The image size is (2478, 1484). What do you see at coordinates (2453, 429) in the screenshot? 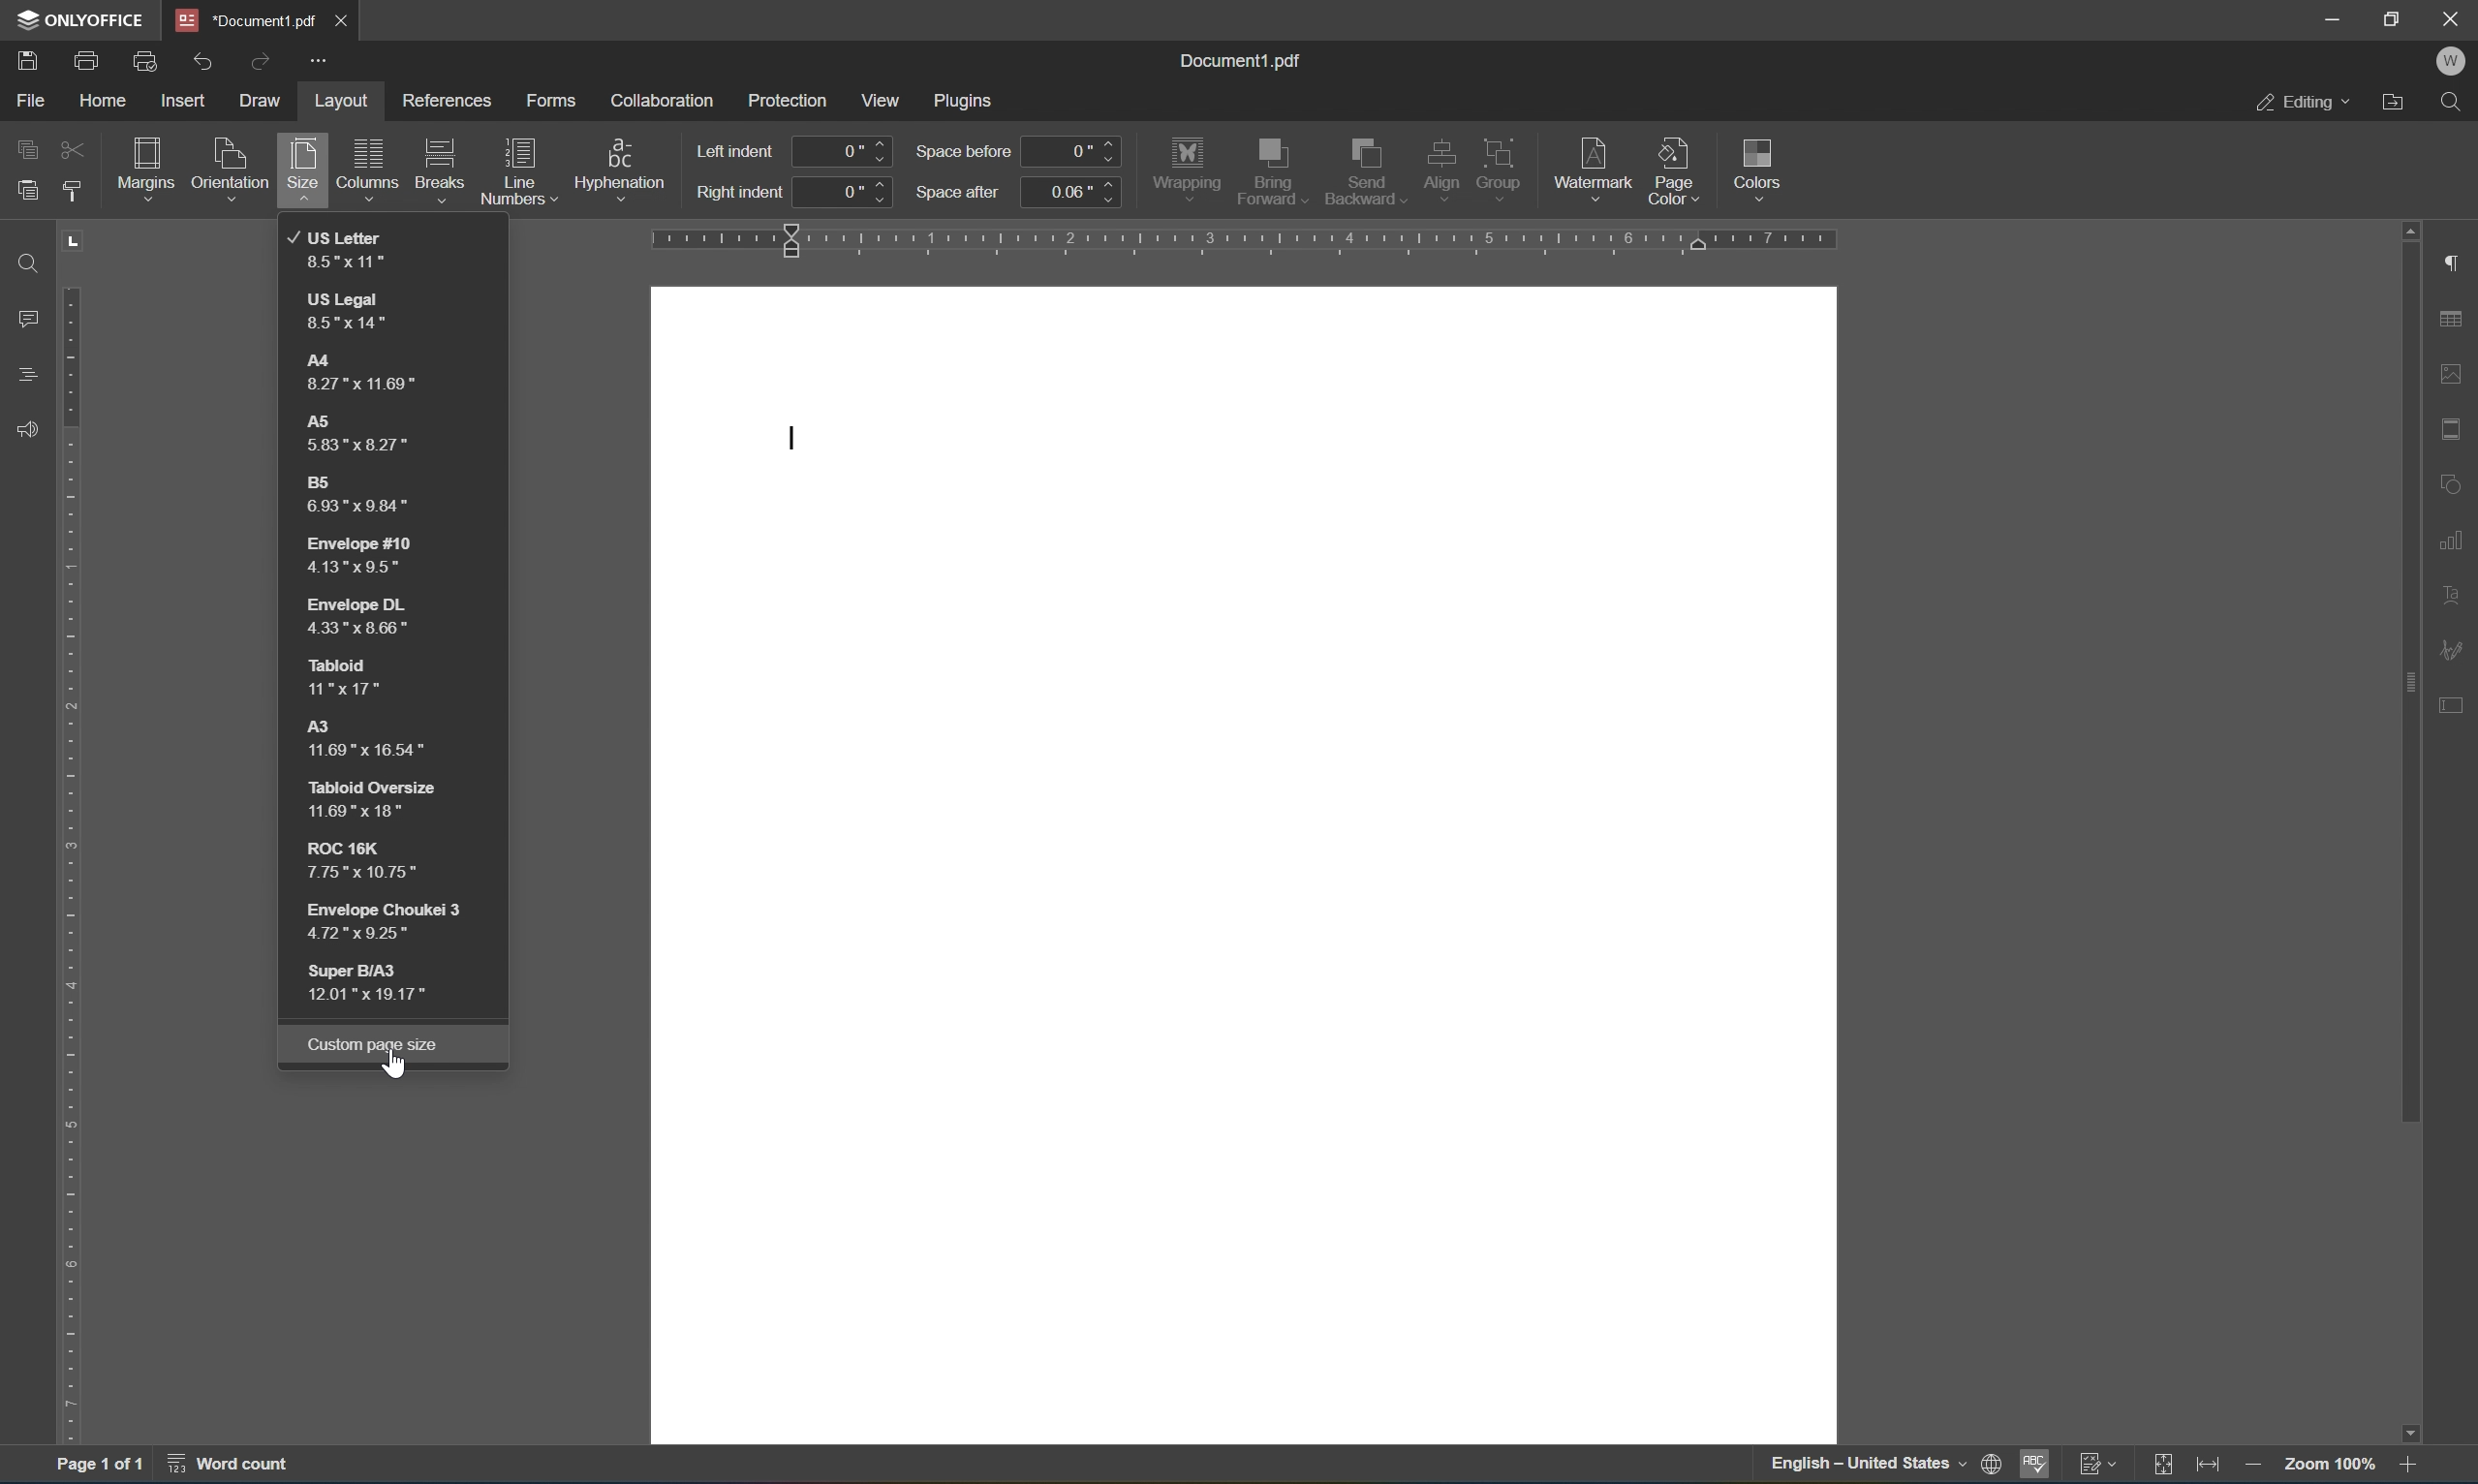
I see `header & footer settings` at bounding box center [2453, 429].